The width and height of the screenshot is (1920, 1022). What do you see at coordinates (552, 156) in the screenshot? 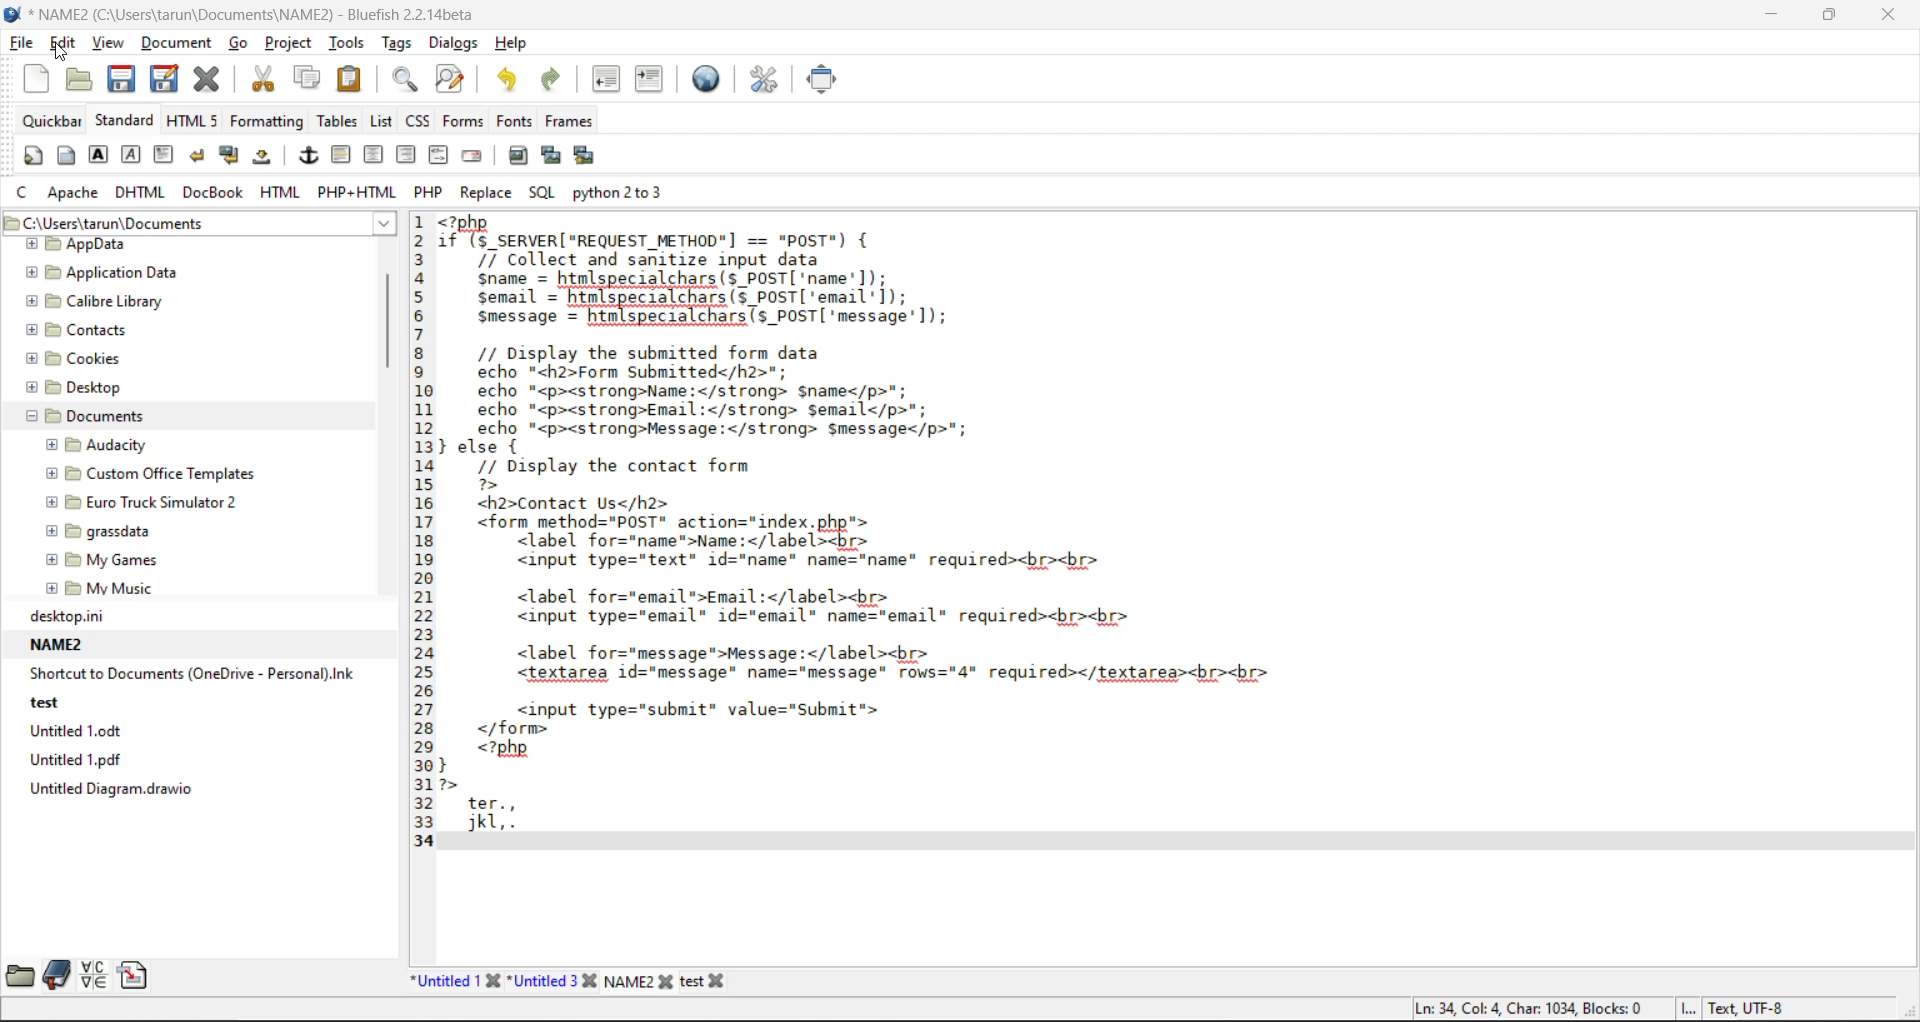
I see `insert thumbnail` at bounding box center [552, 156].